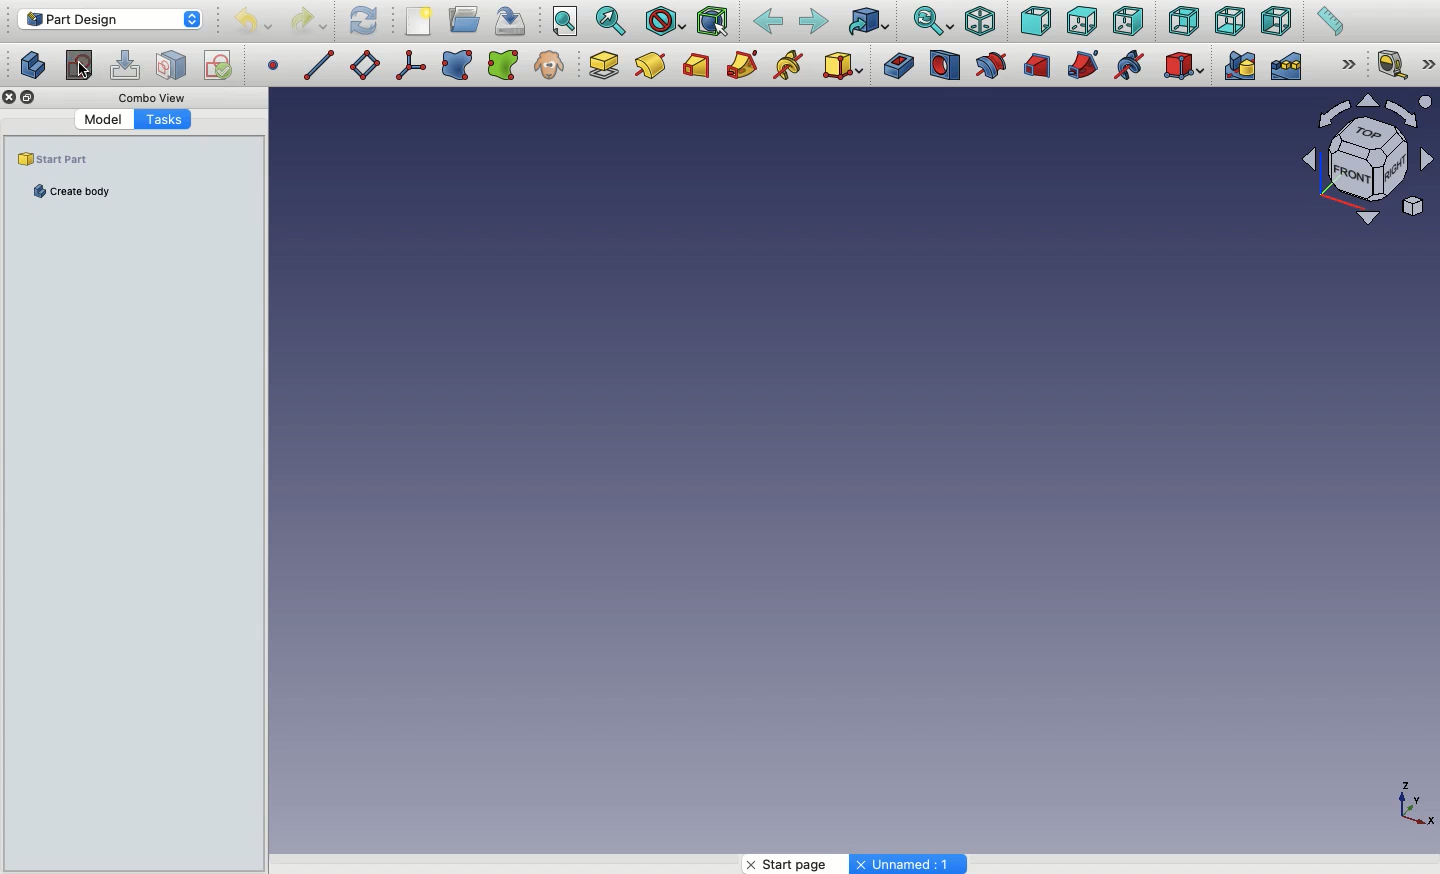 This screenshot has height=874, width=1440. What do you see at coordinates (152, 98) in the screenshot?
I see `Combo View` at bounding box center [152, 98].